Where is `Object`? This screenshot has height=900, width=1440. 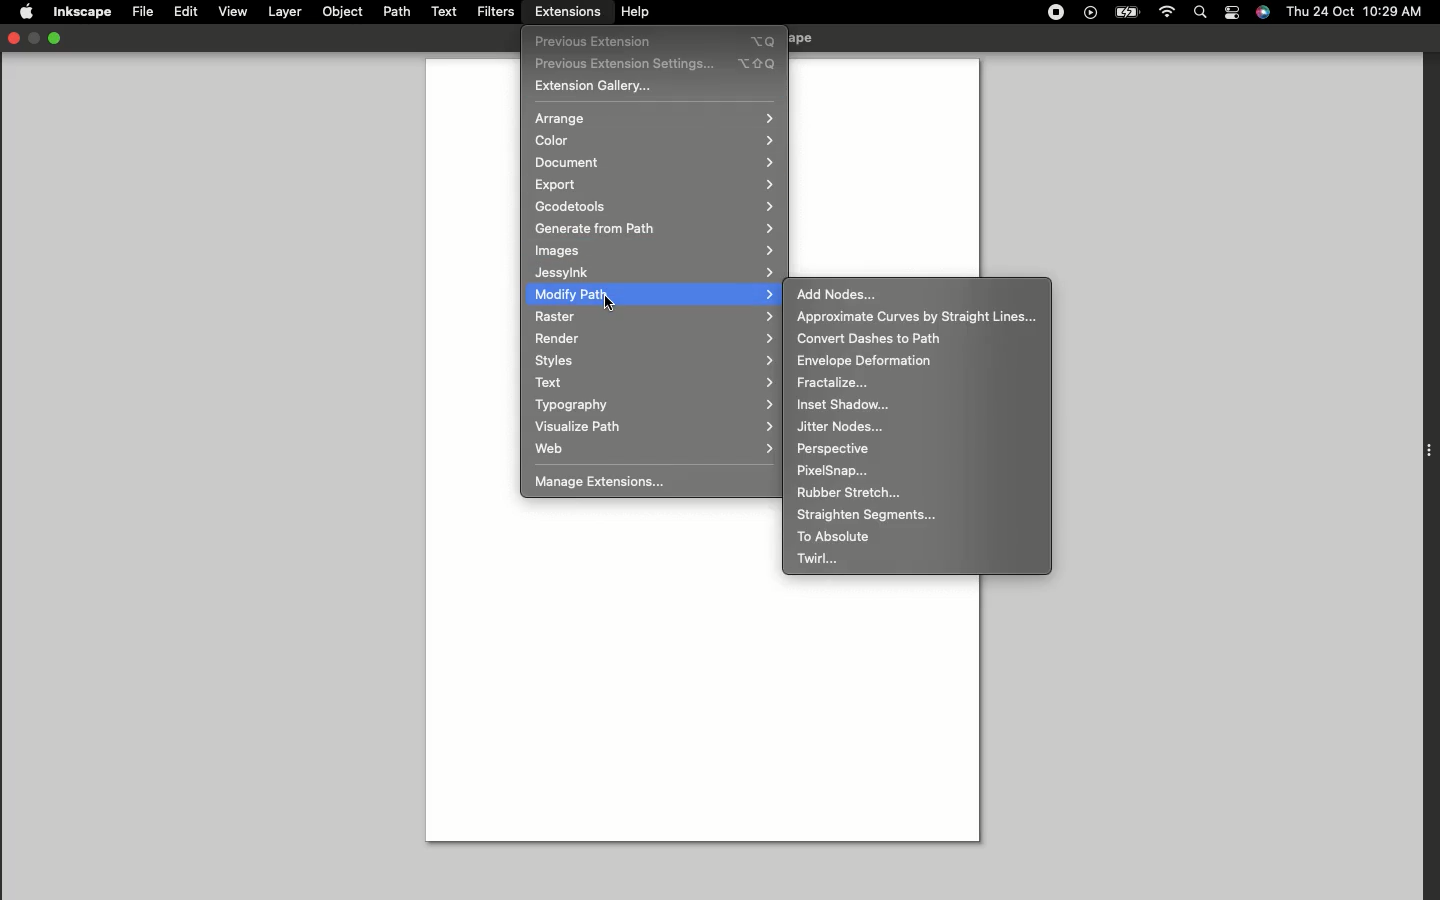
Object is located at coordinates (342, 12).